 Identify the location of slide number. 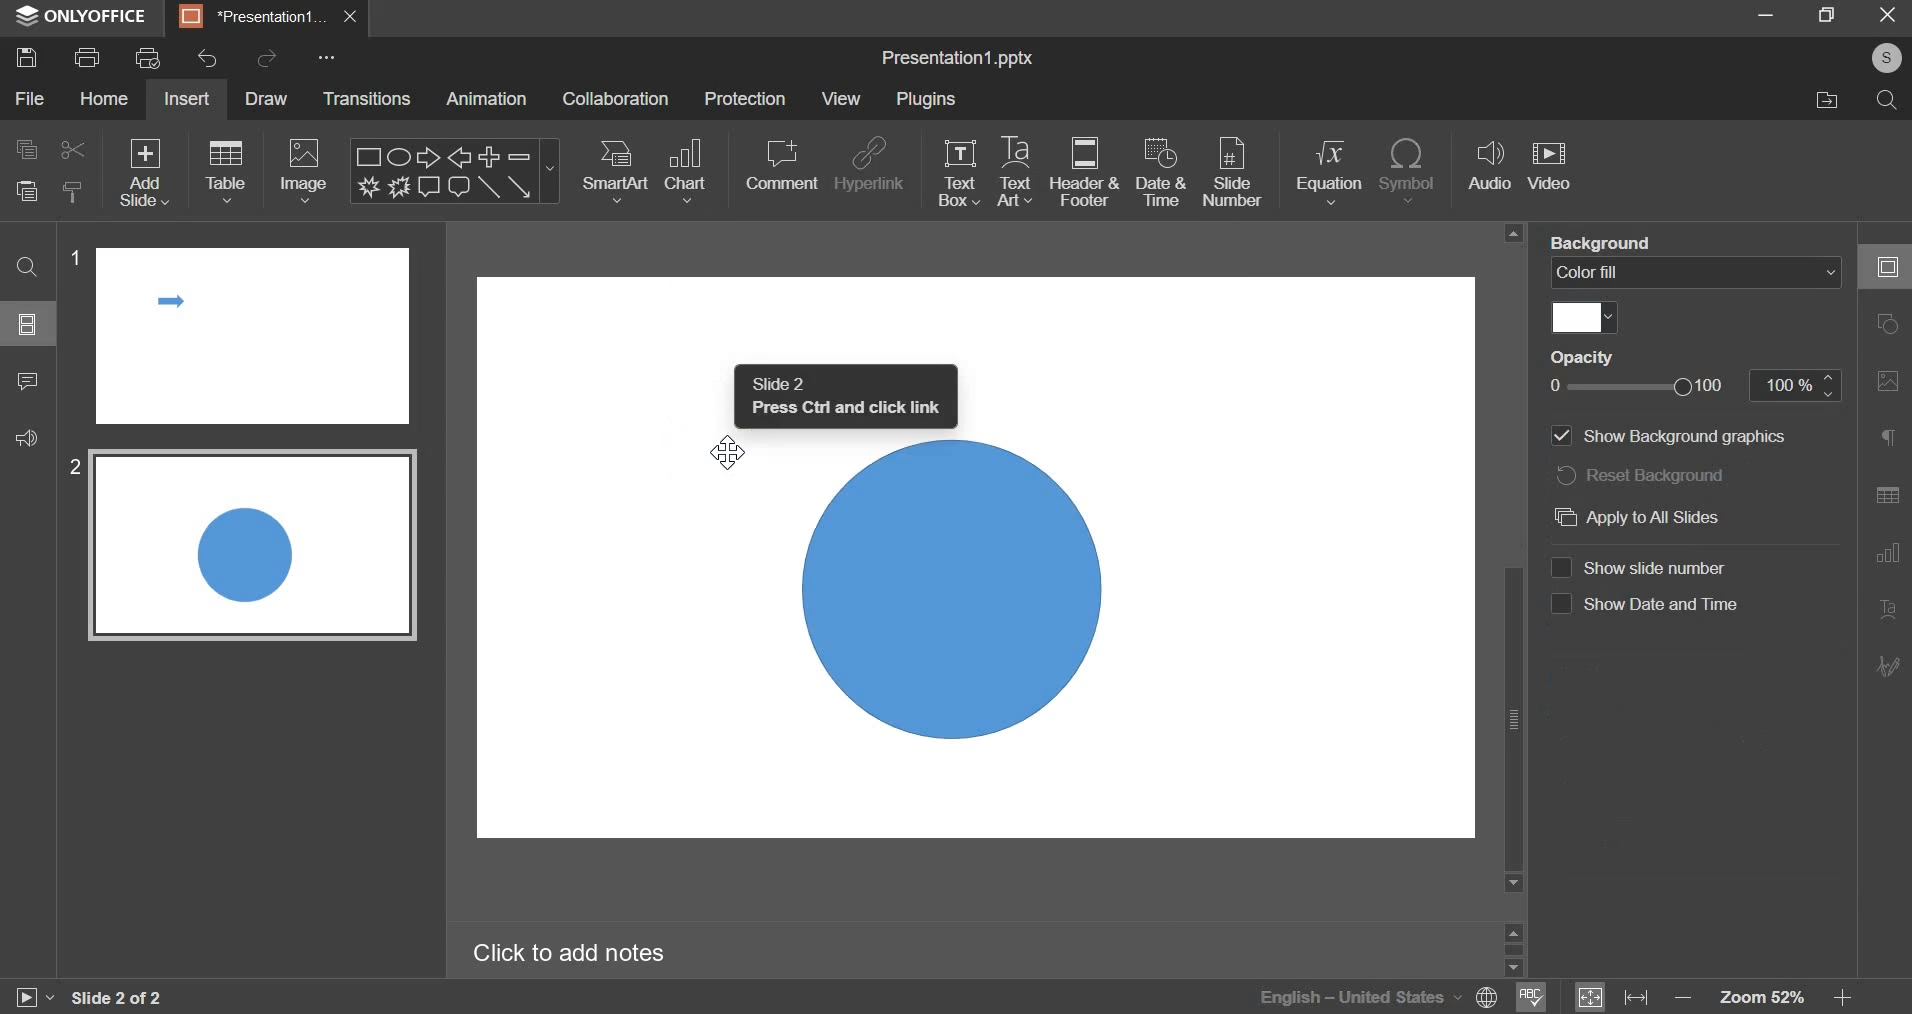
(1232, 173).